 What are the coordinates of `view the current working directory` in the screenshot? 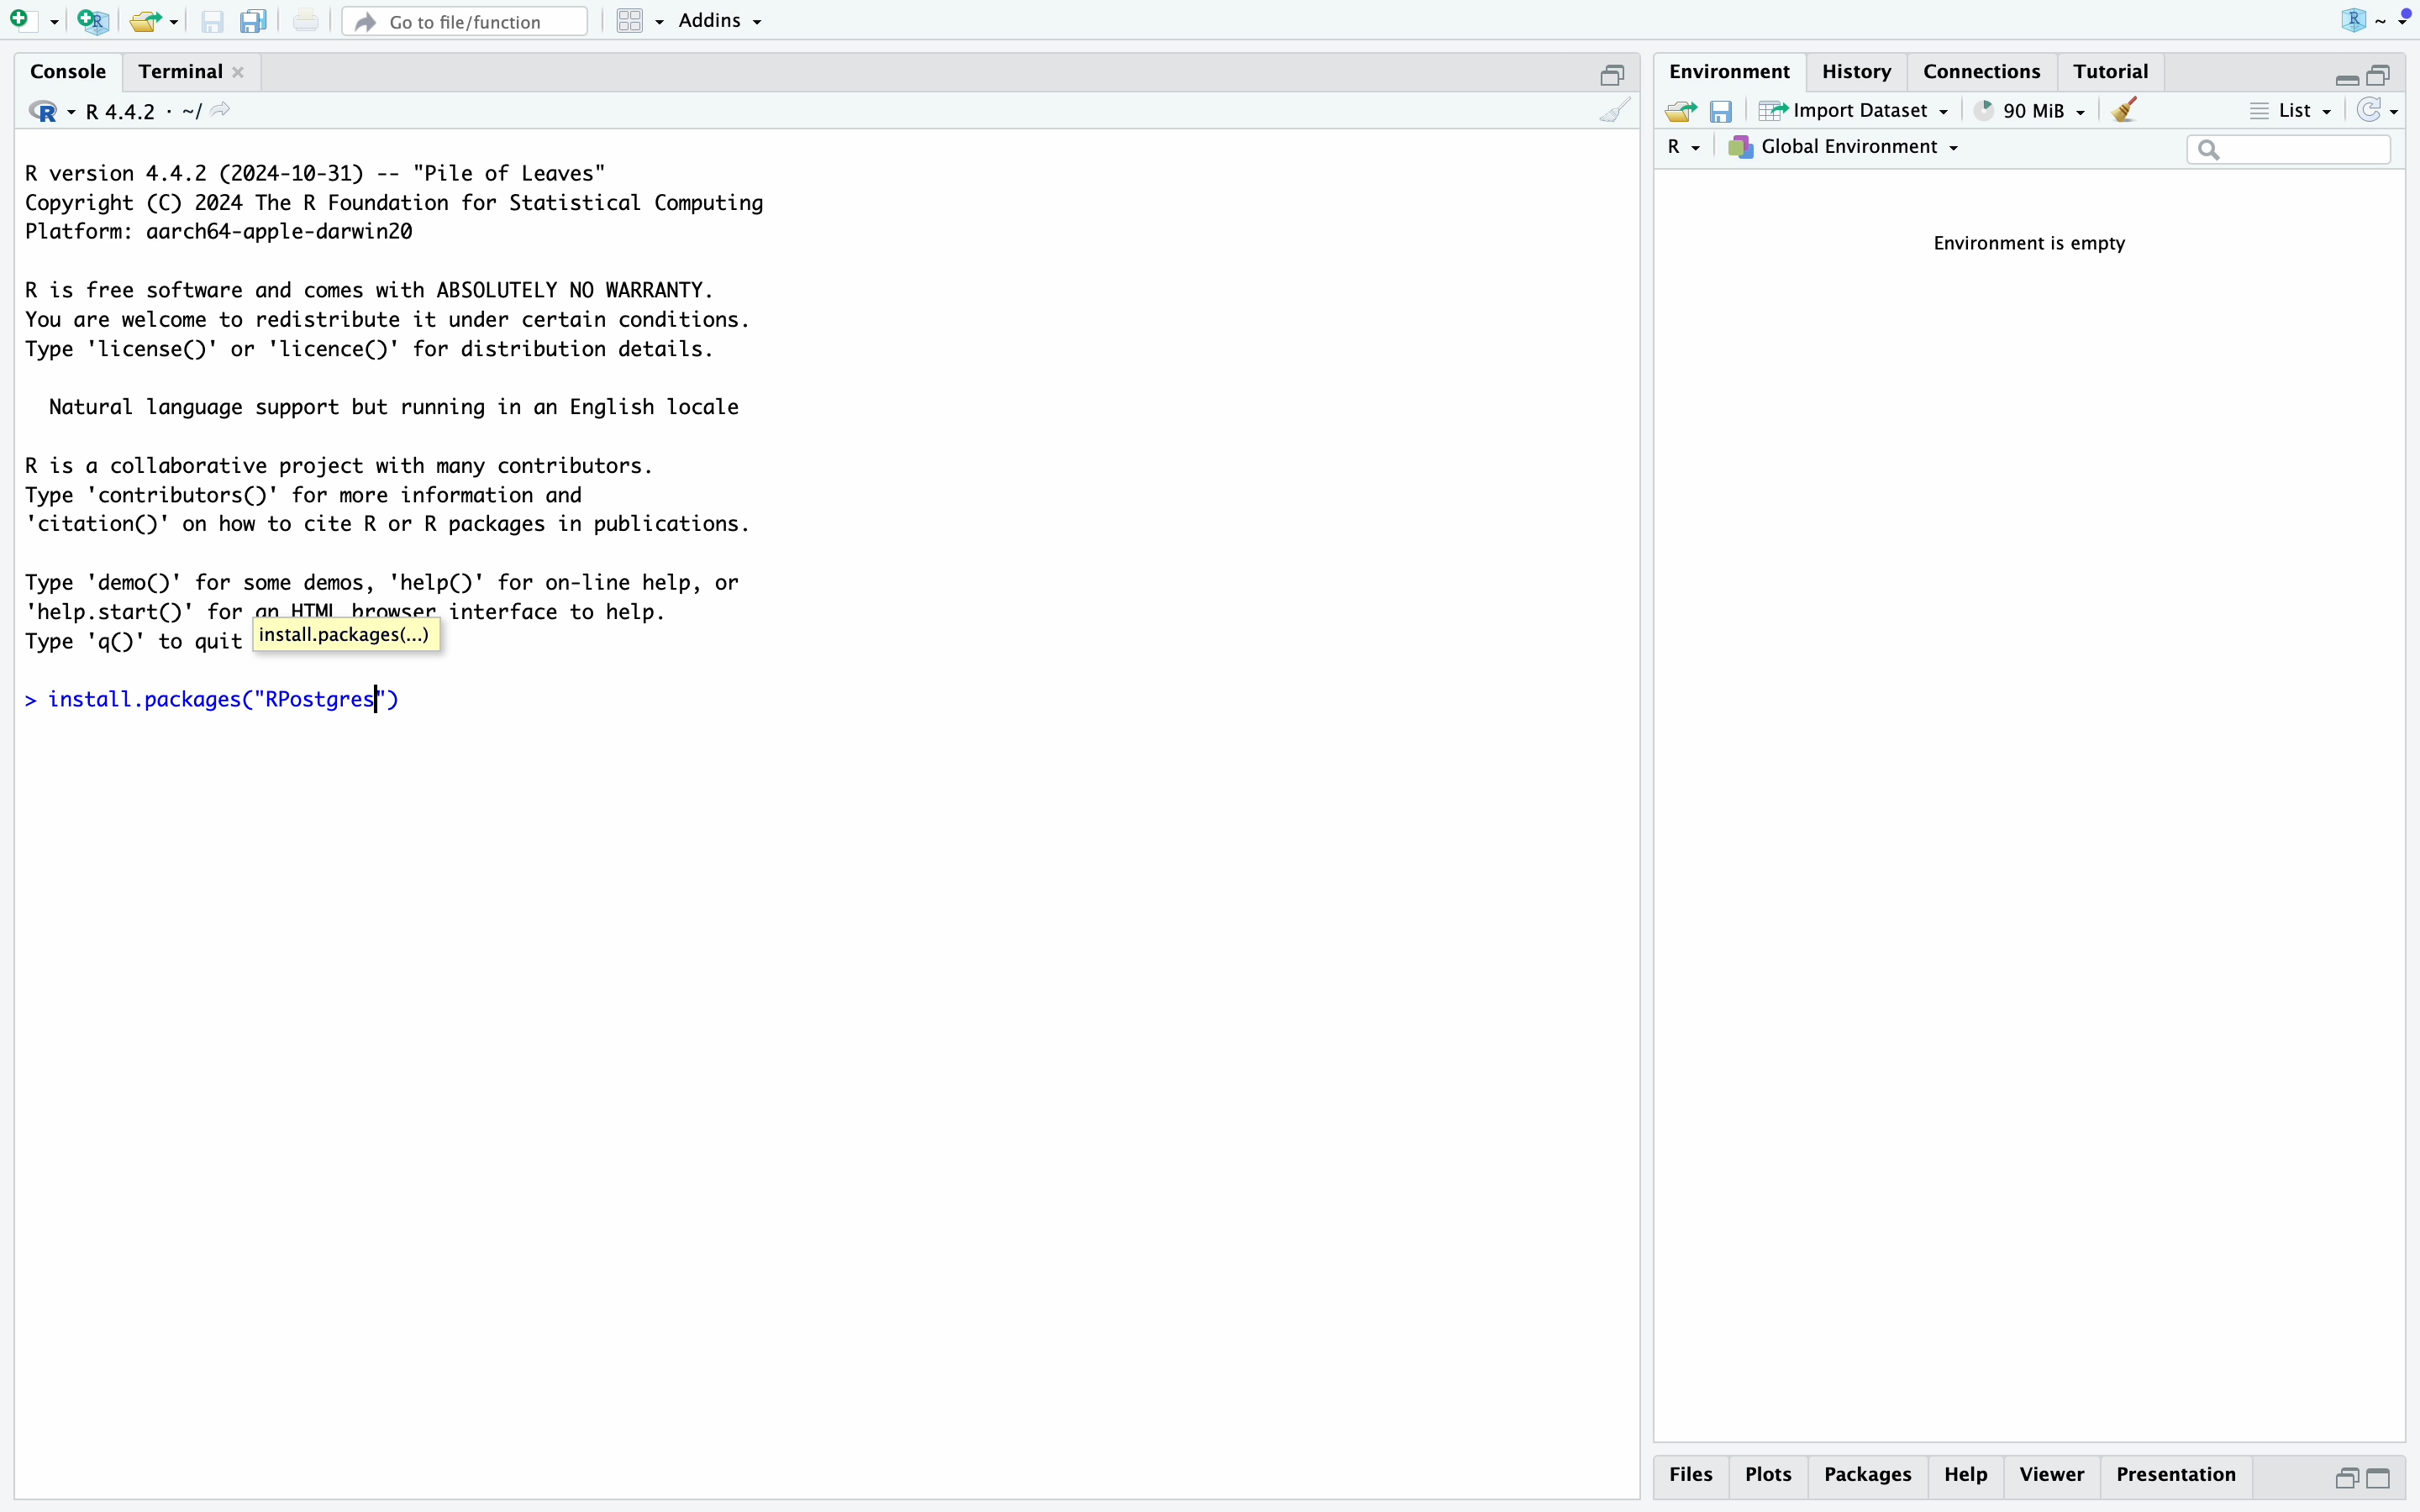 It's located at (229, 114).